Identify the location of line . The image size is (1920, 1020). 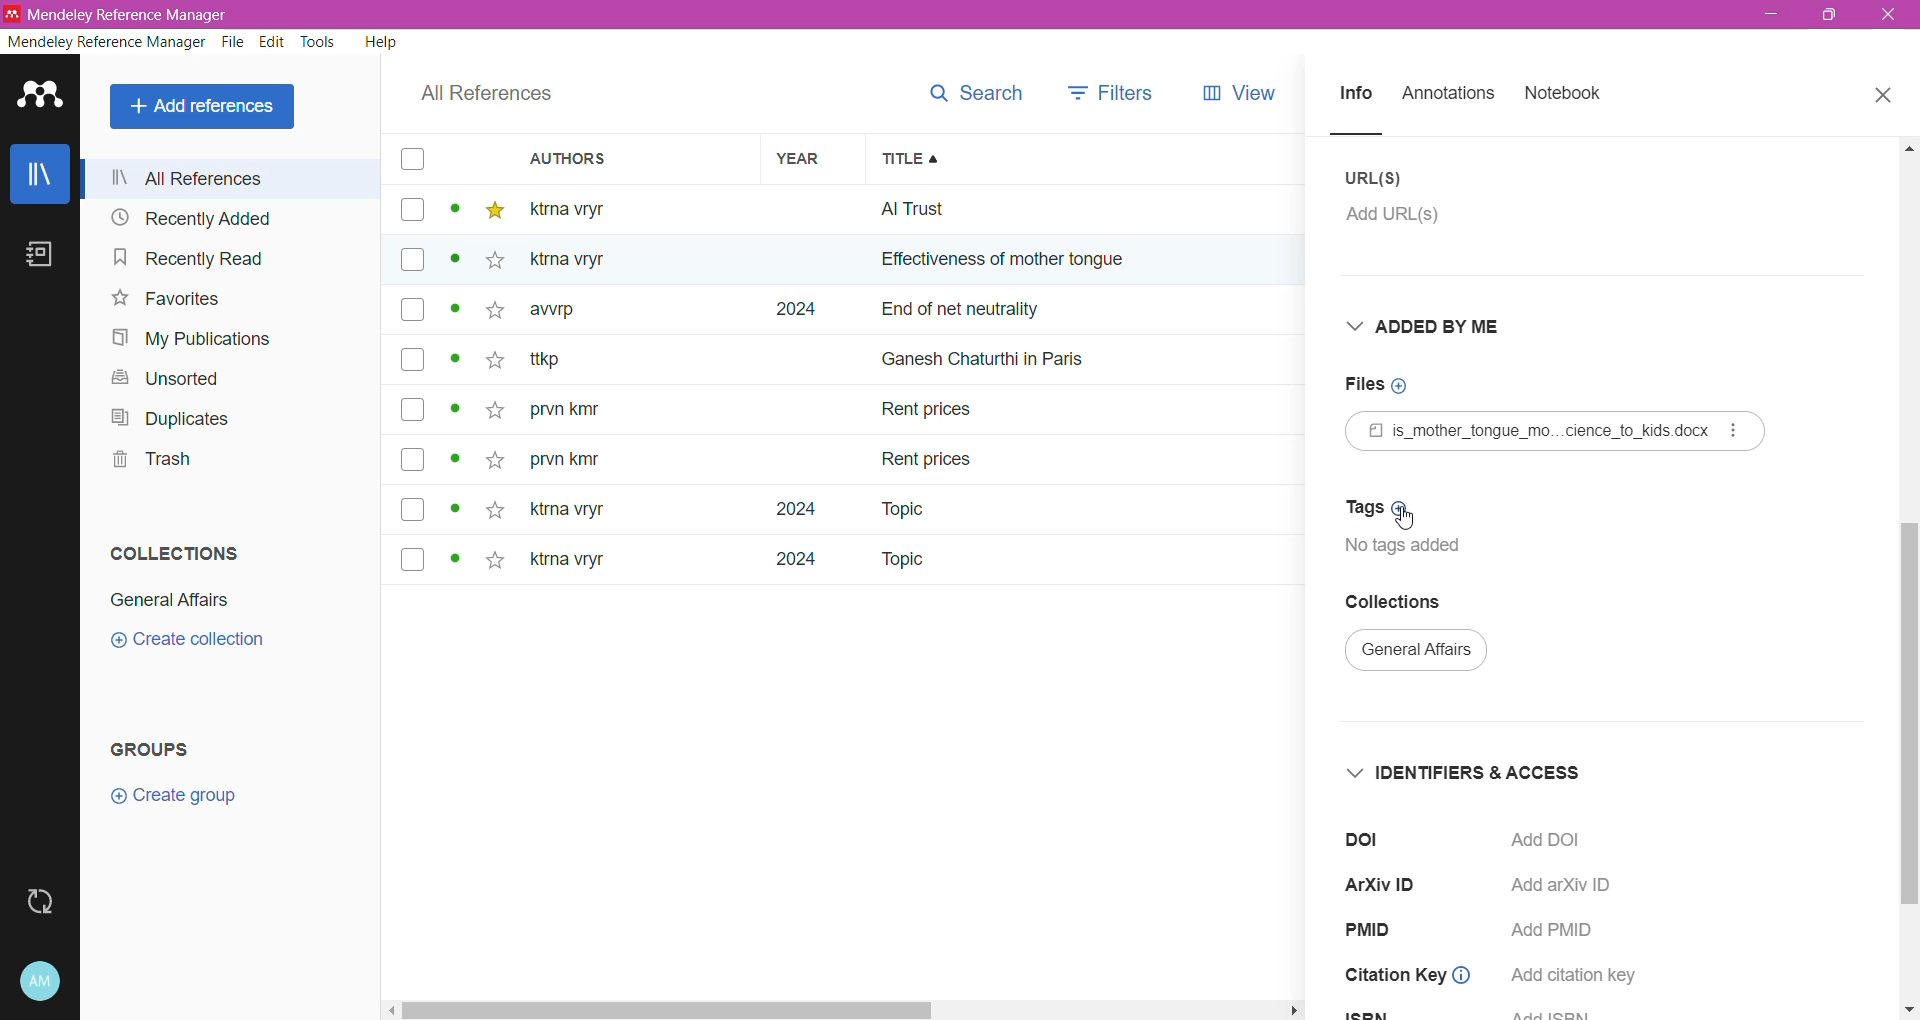
(1375, 134).